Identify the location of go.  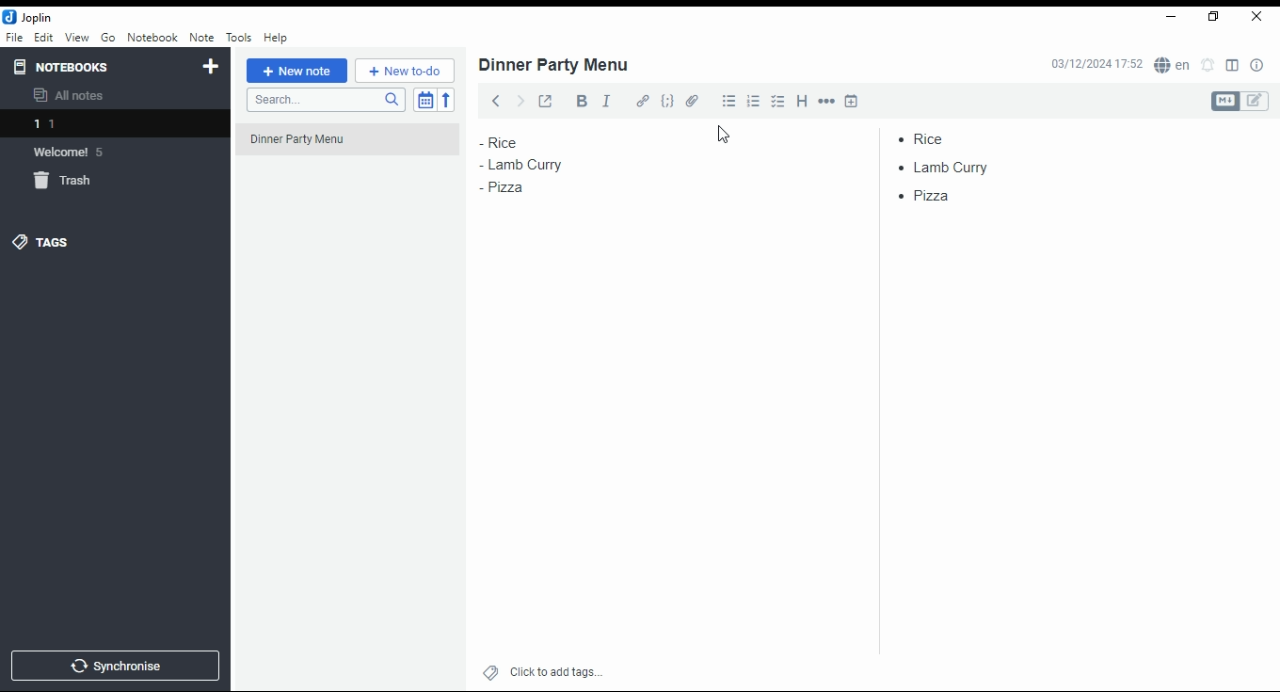
(108, 38).